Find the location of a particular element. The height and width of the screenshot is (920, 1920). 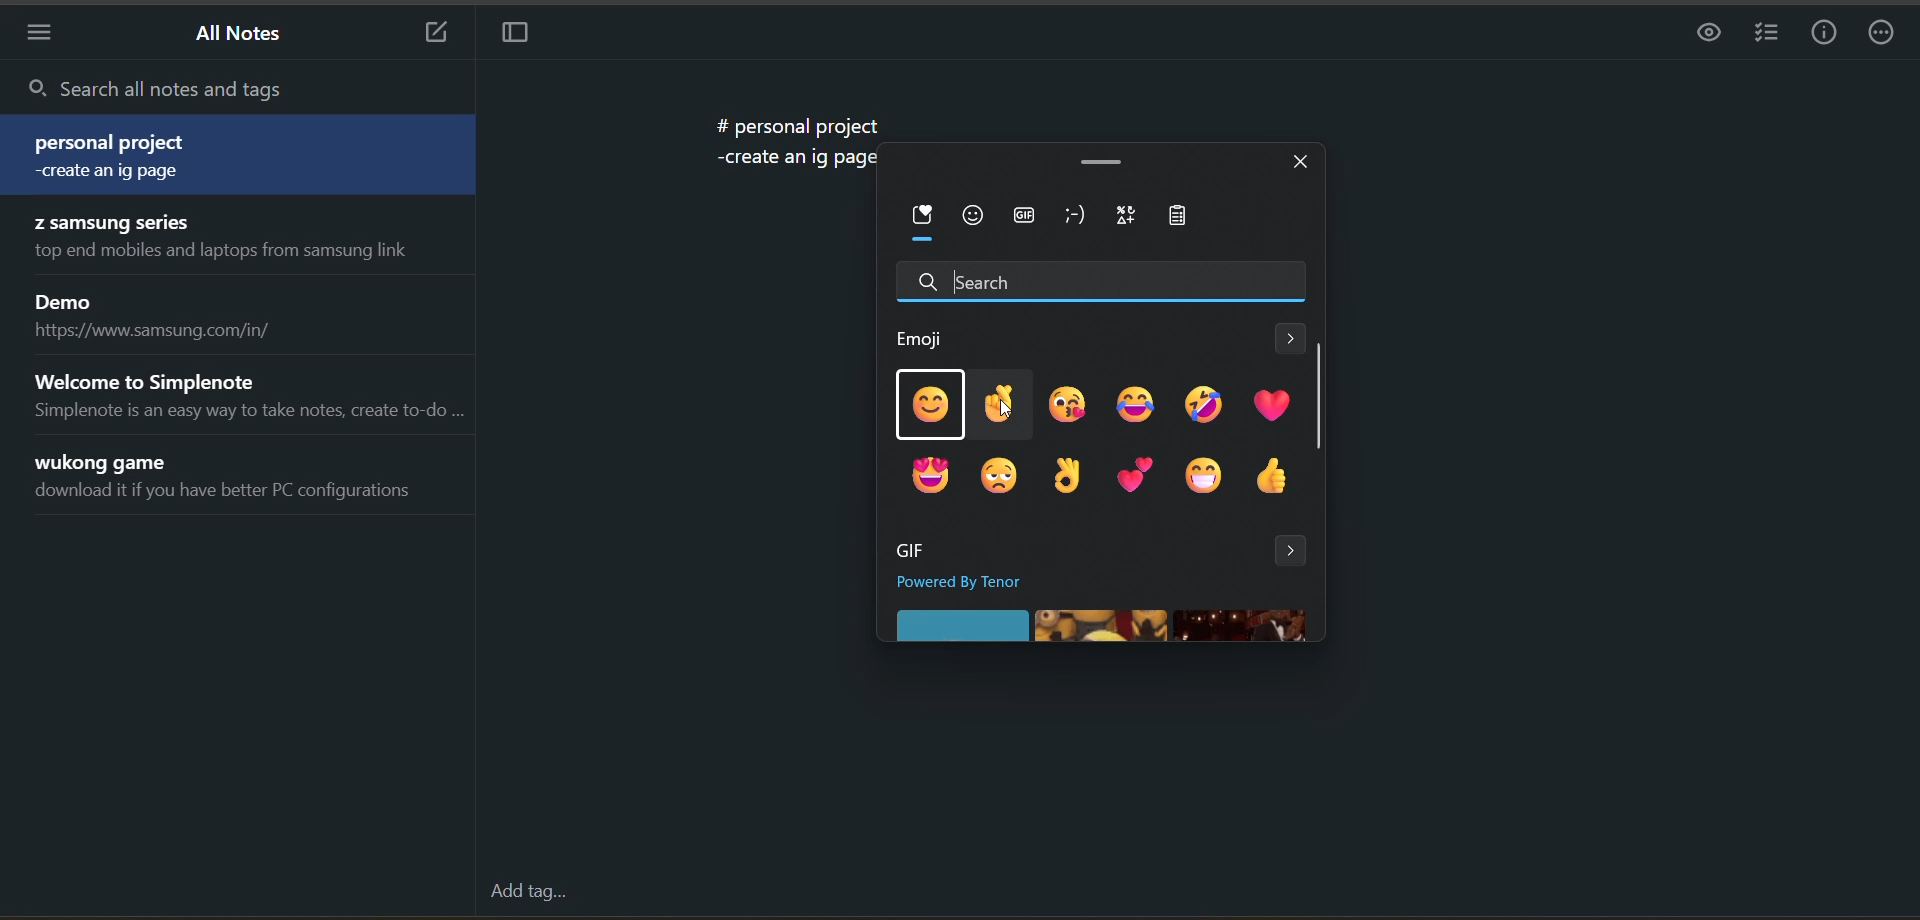

emoji 7 is located at coordinates (933, 479).